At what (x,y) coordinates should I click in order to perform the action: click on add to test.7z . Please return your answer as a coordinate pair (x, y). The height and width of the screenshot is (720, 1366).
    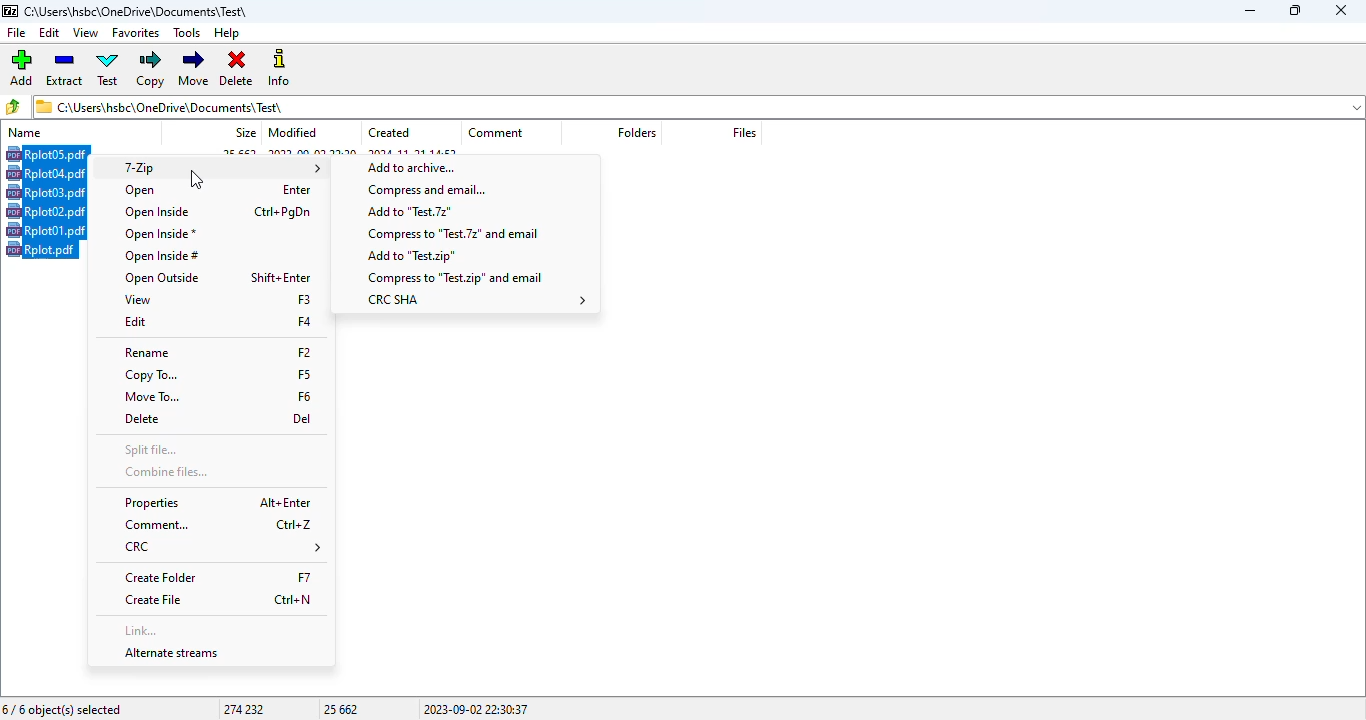
    Looking at the image, I should click on (410, 212).